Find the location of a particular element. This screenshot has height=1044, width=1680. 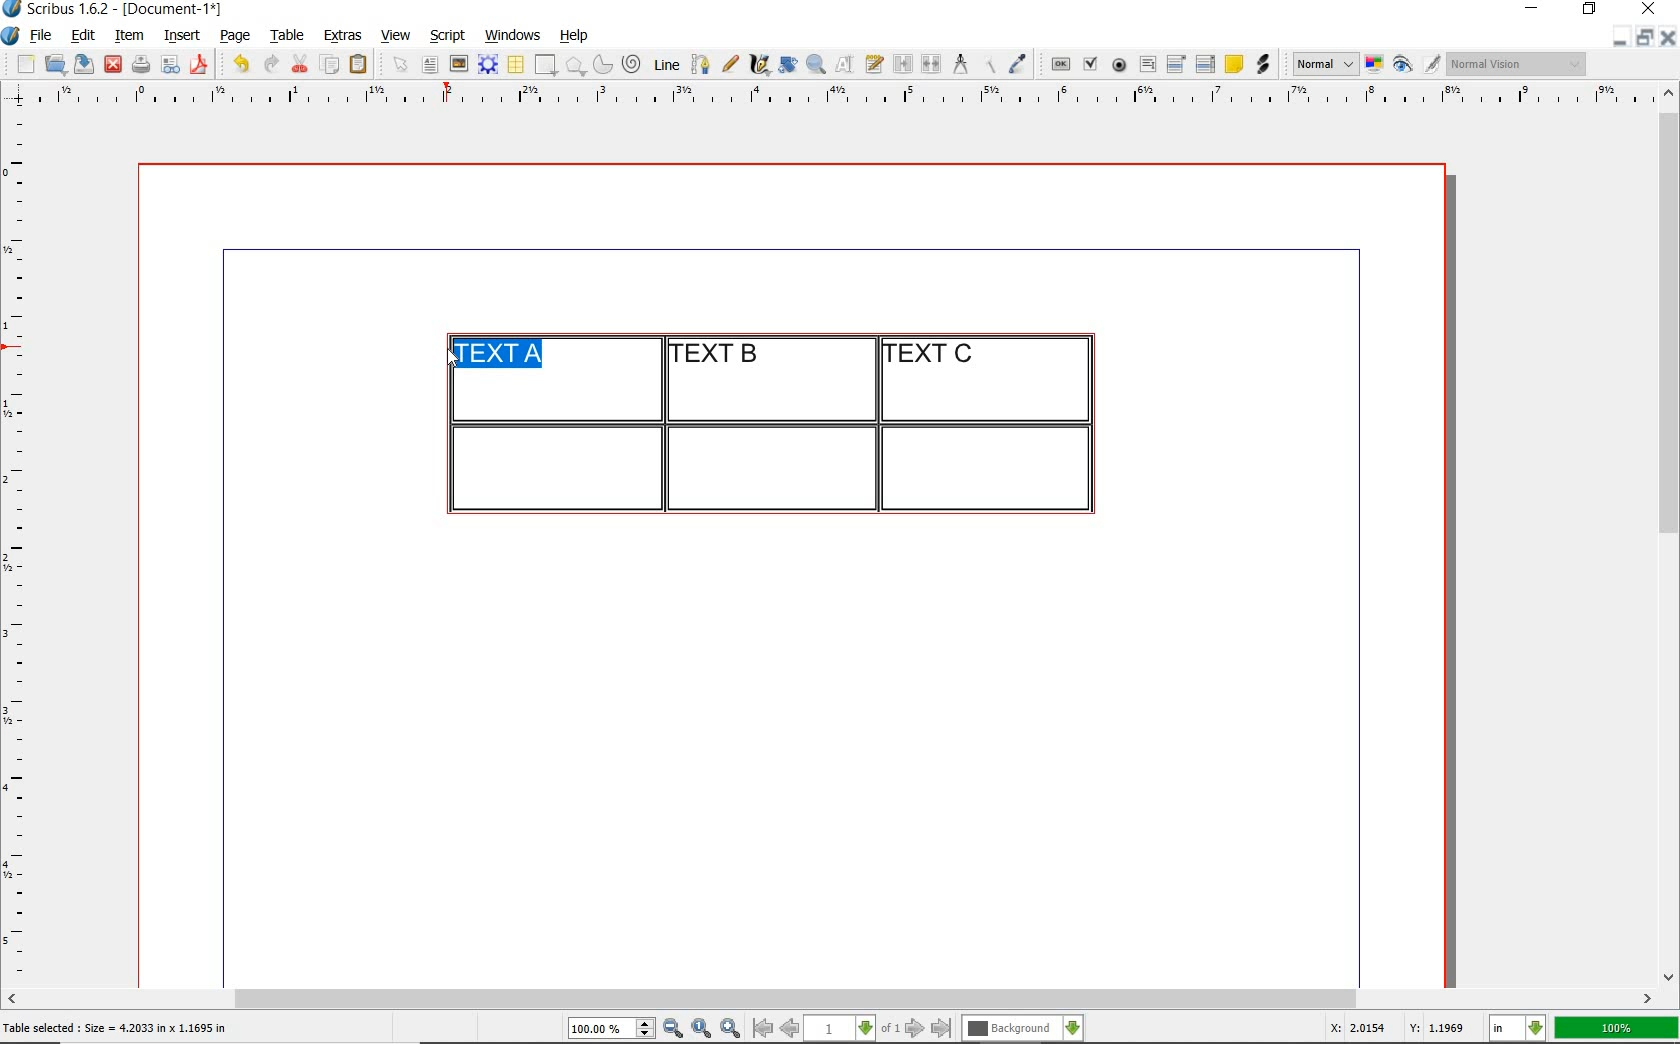

image frame is located at coordinates (460, 64).